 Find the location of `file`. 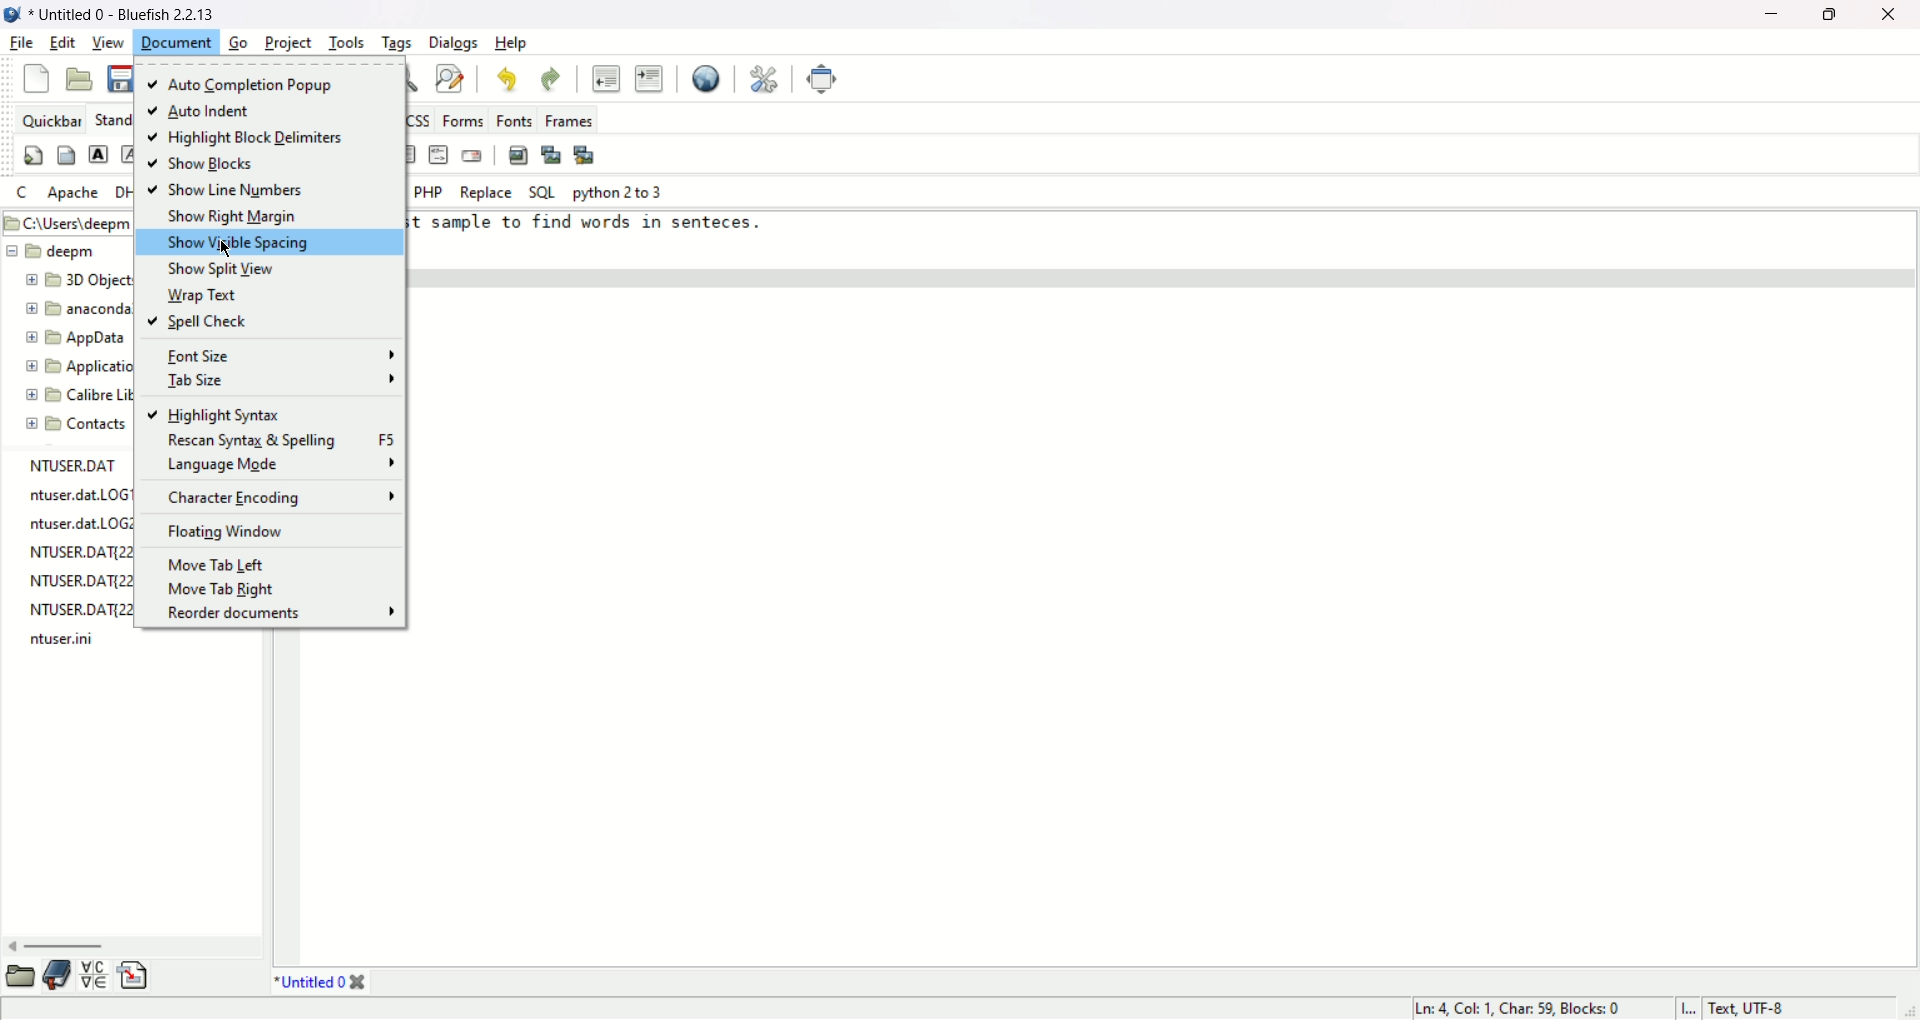

file is located at coordinates (19, 44).